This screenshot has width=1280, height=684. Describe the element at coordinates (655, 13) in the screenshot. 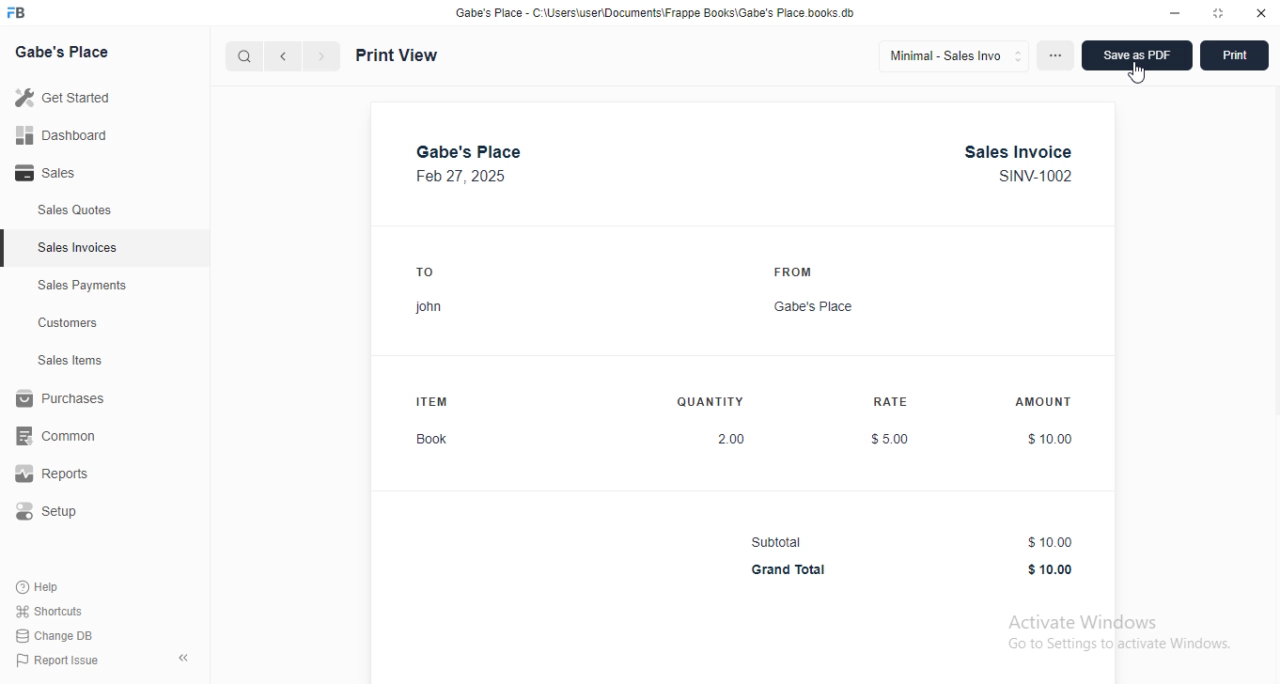

I see `Gabe's Place - C:\Users\user\Documents\Frappe Books\Gabe's Place.books db` at that location.